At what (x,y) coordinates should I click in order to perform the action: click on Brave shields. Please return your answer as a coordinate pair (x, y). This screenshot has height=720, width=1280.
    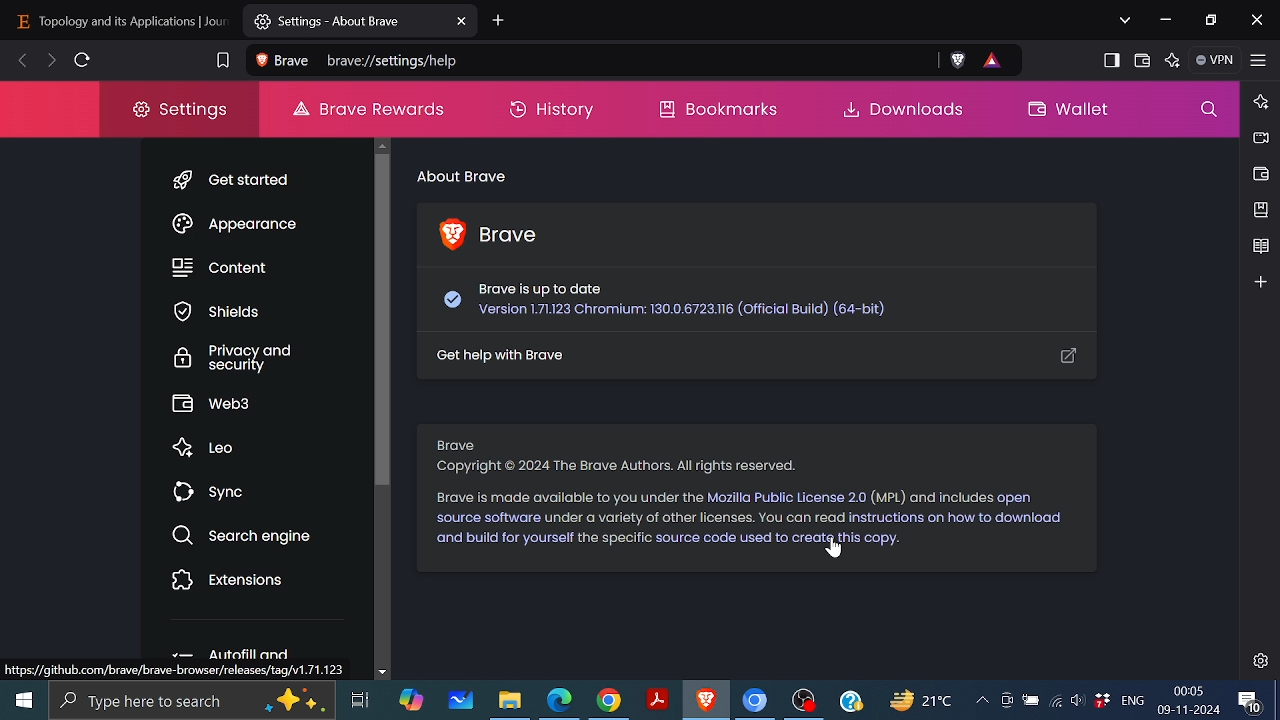
    Looking at the image, I should click on (962, 59).